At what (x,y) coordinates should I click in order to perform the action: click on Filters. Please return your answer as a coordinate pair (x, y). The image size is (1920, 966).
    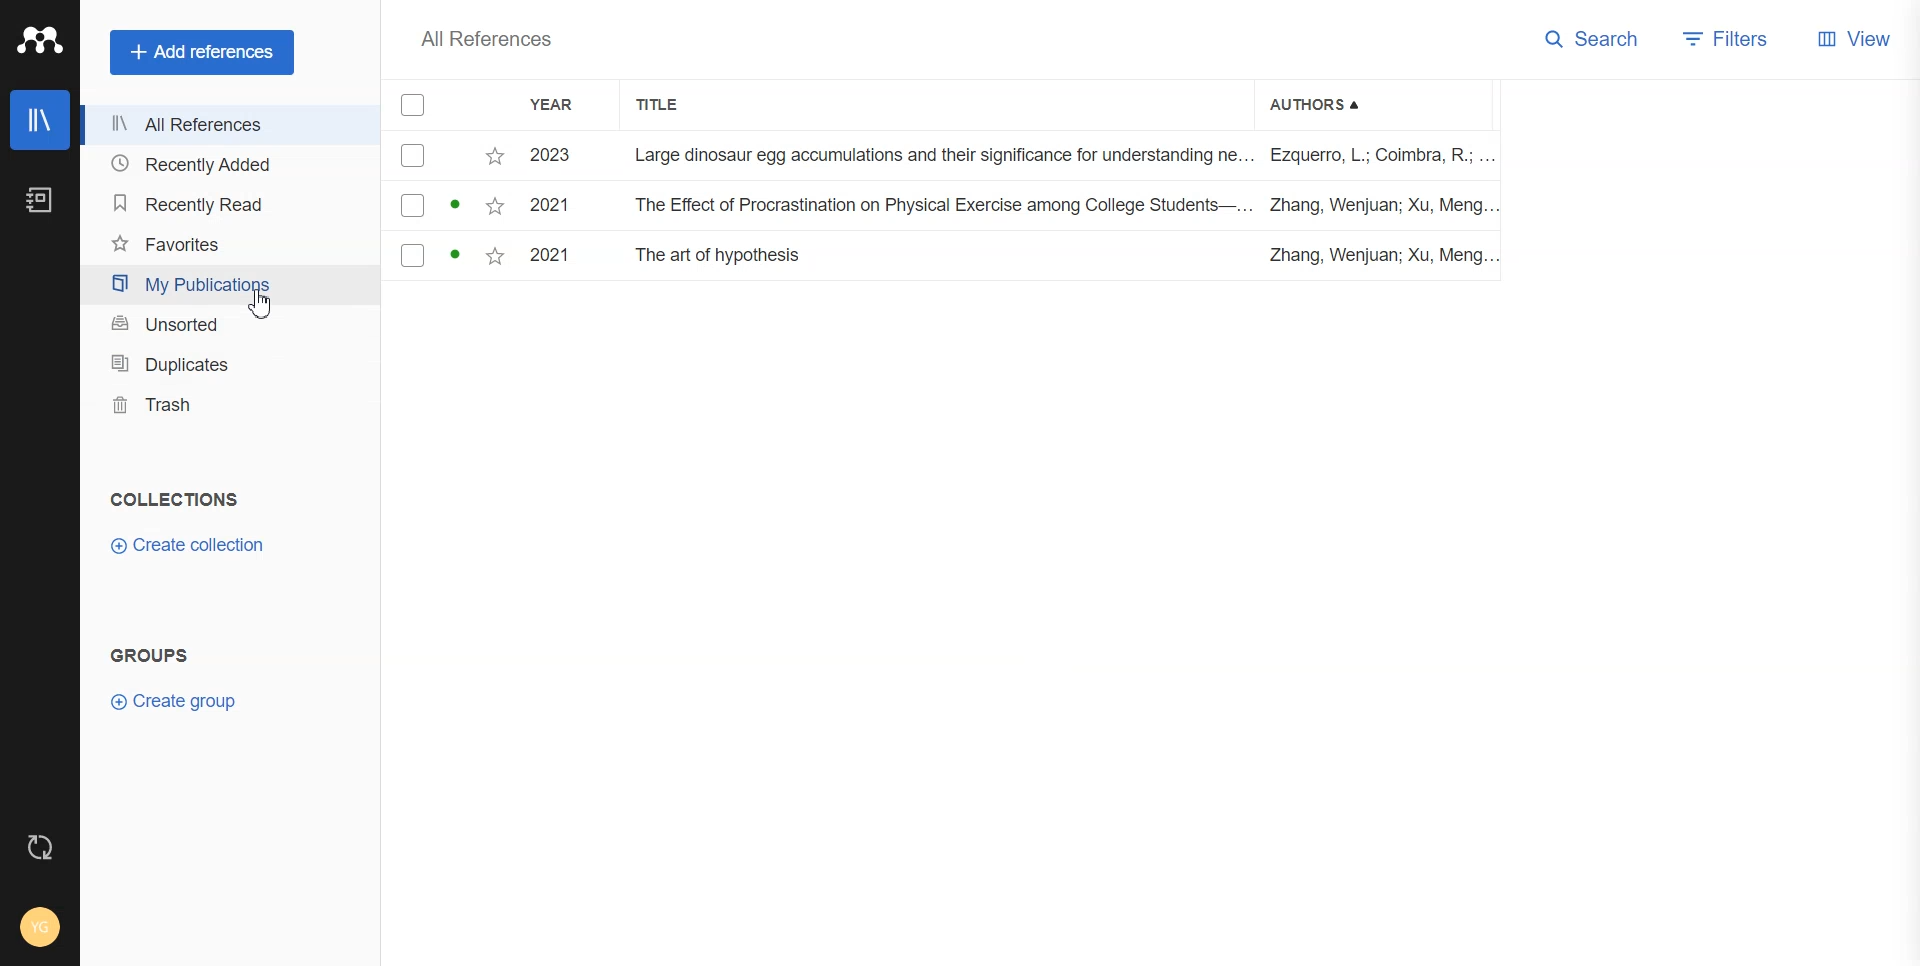
    Looking at the image, I should click on (1732, 38).